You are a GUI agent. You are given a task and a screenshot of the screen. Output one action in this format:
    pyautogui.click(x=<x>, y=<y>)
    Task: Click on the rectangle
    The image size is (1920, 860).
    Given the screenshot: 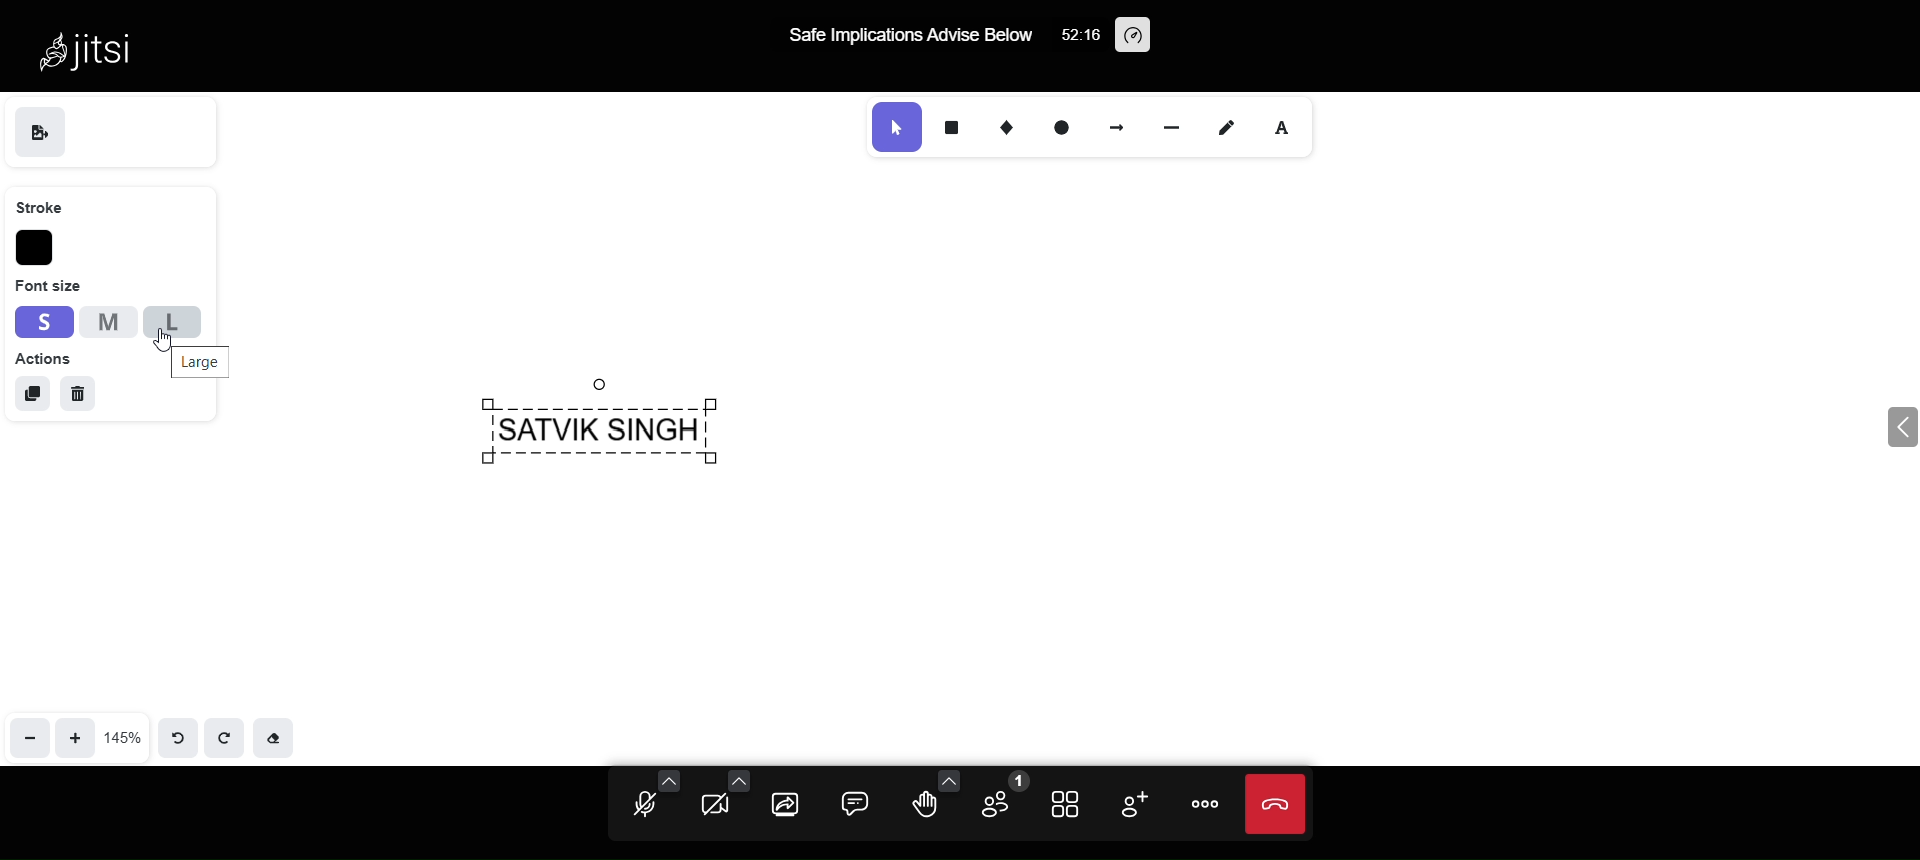 What is the action you would take?
    pyautogui.click(x=951, y=127)
    